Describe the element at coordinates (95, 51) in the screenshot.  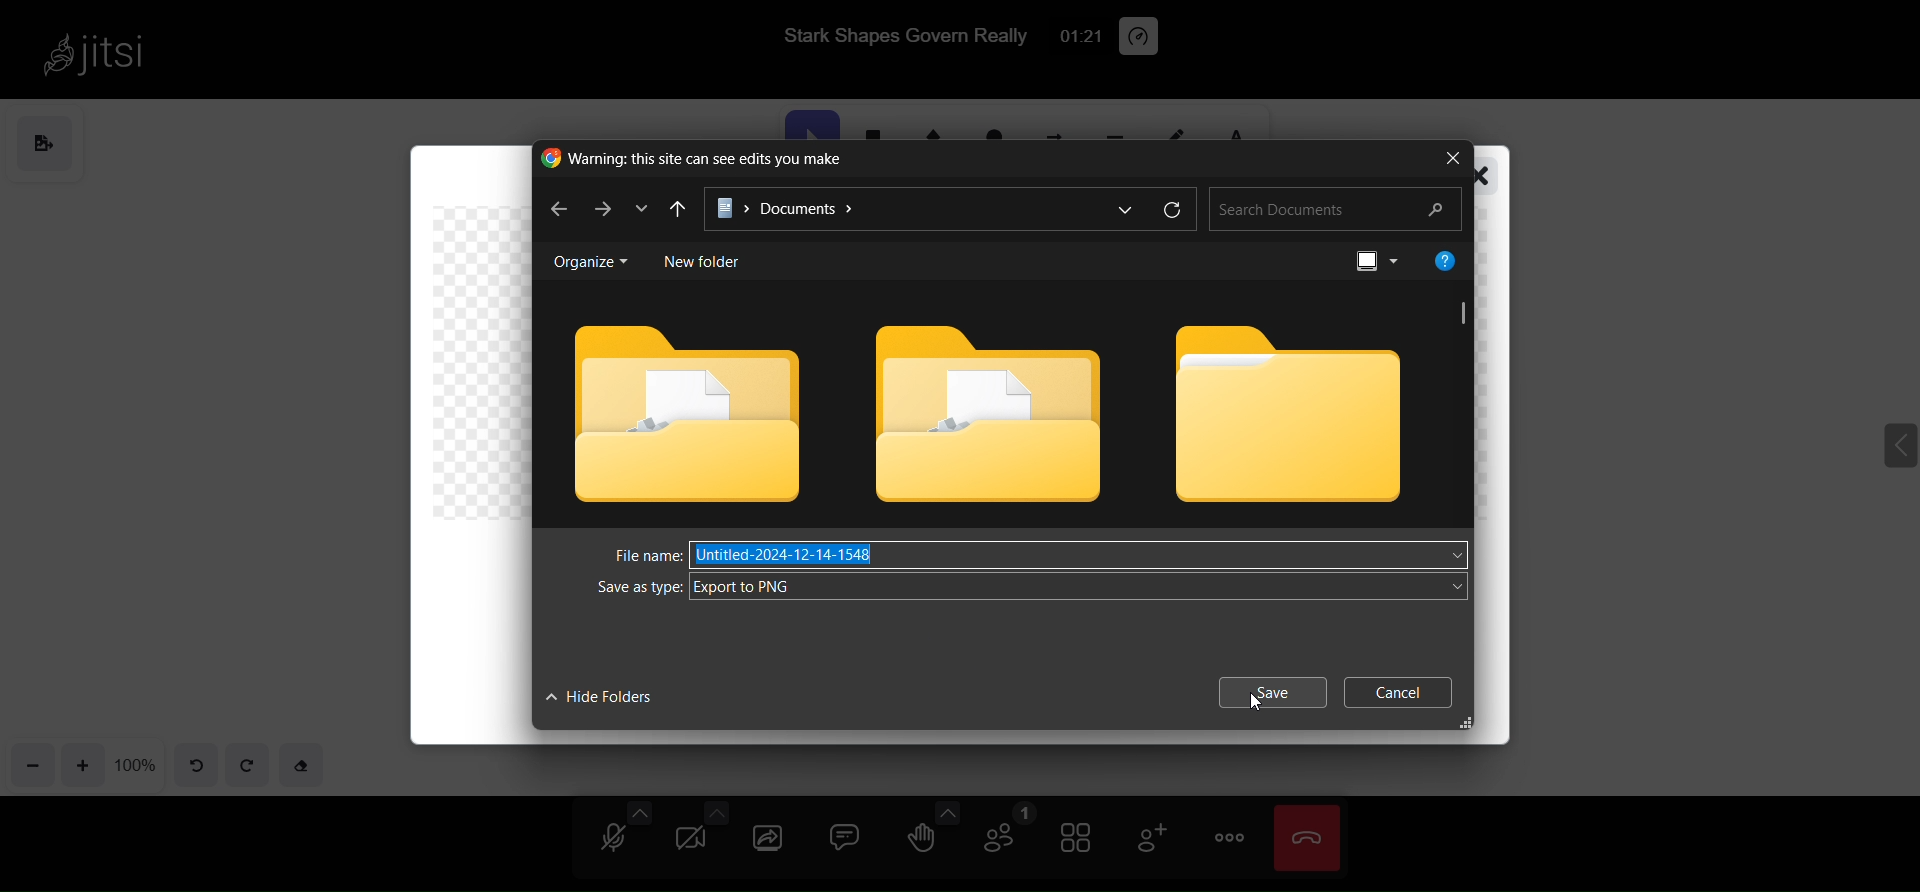
I see `jitsi` at that location.